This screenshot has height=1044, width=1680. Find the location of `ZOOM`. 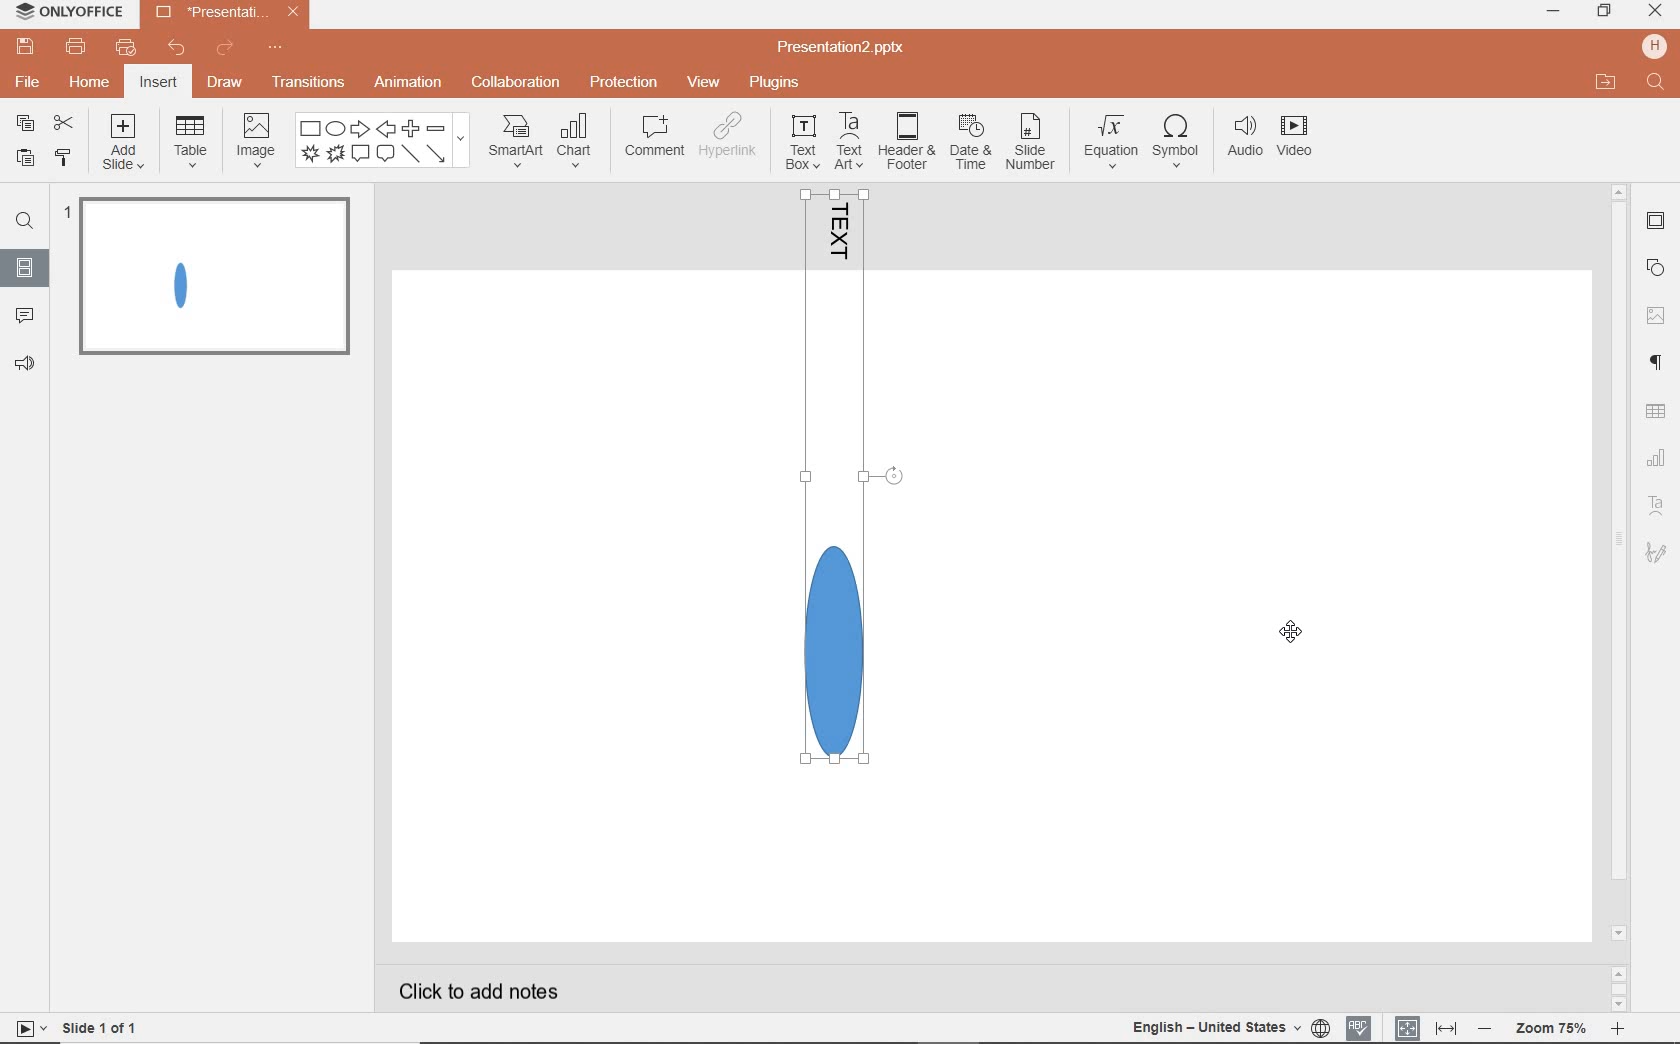

ZOOM is located at coordinates (1550, 1031).